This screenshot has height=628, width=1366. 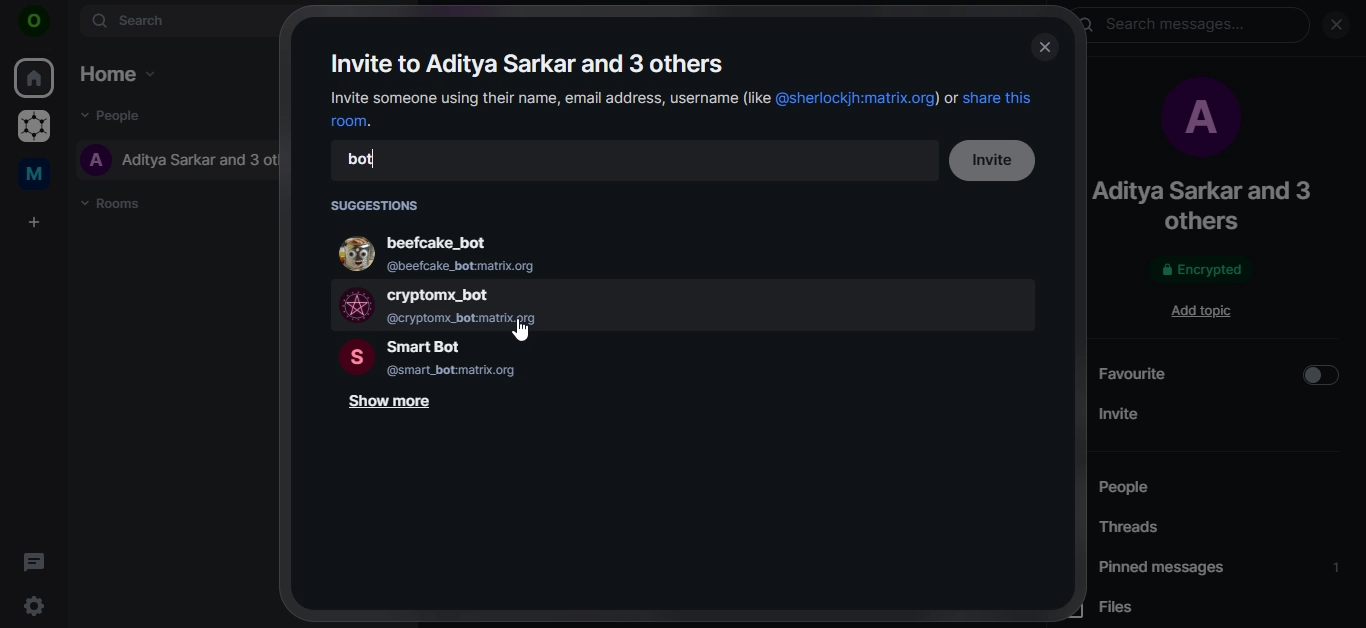 I want to click on cursor, so click(x=522, y=331).